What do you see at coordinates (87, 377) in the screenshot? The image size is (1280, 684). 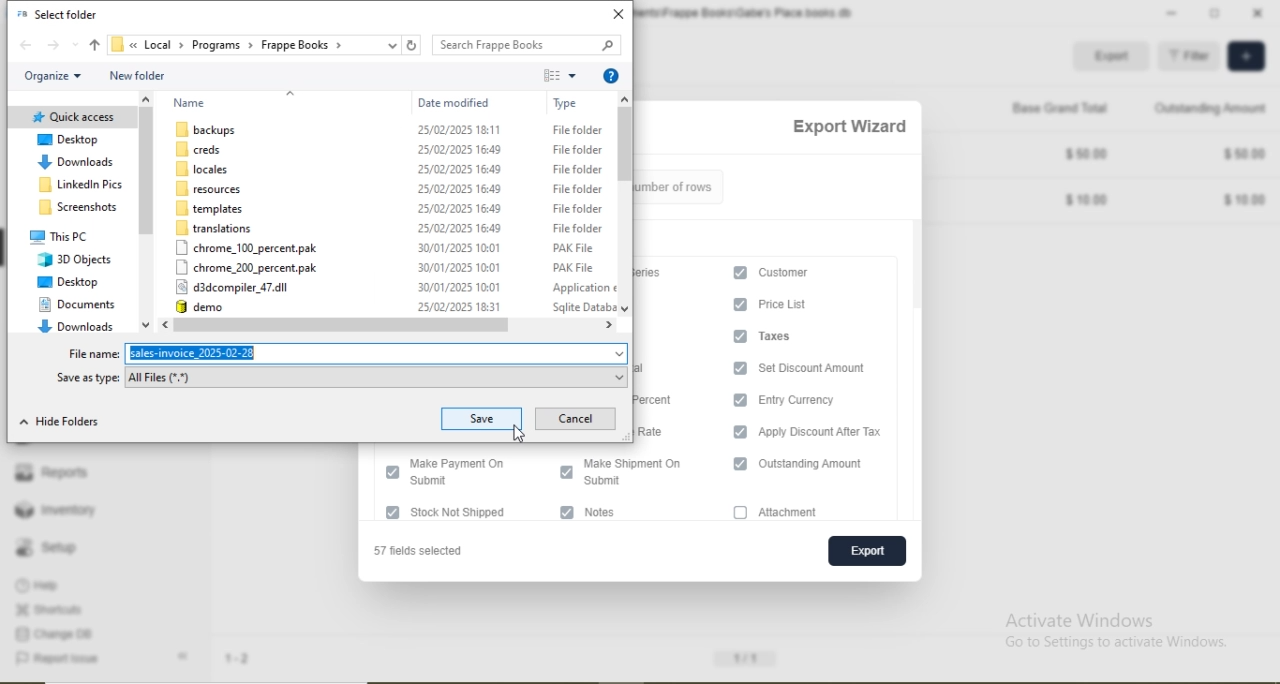 I see `Save as type` at bounding box center [87, 377].